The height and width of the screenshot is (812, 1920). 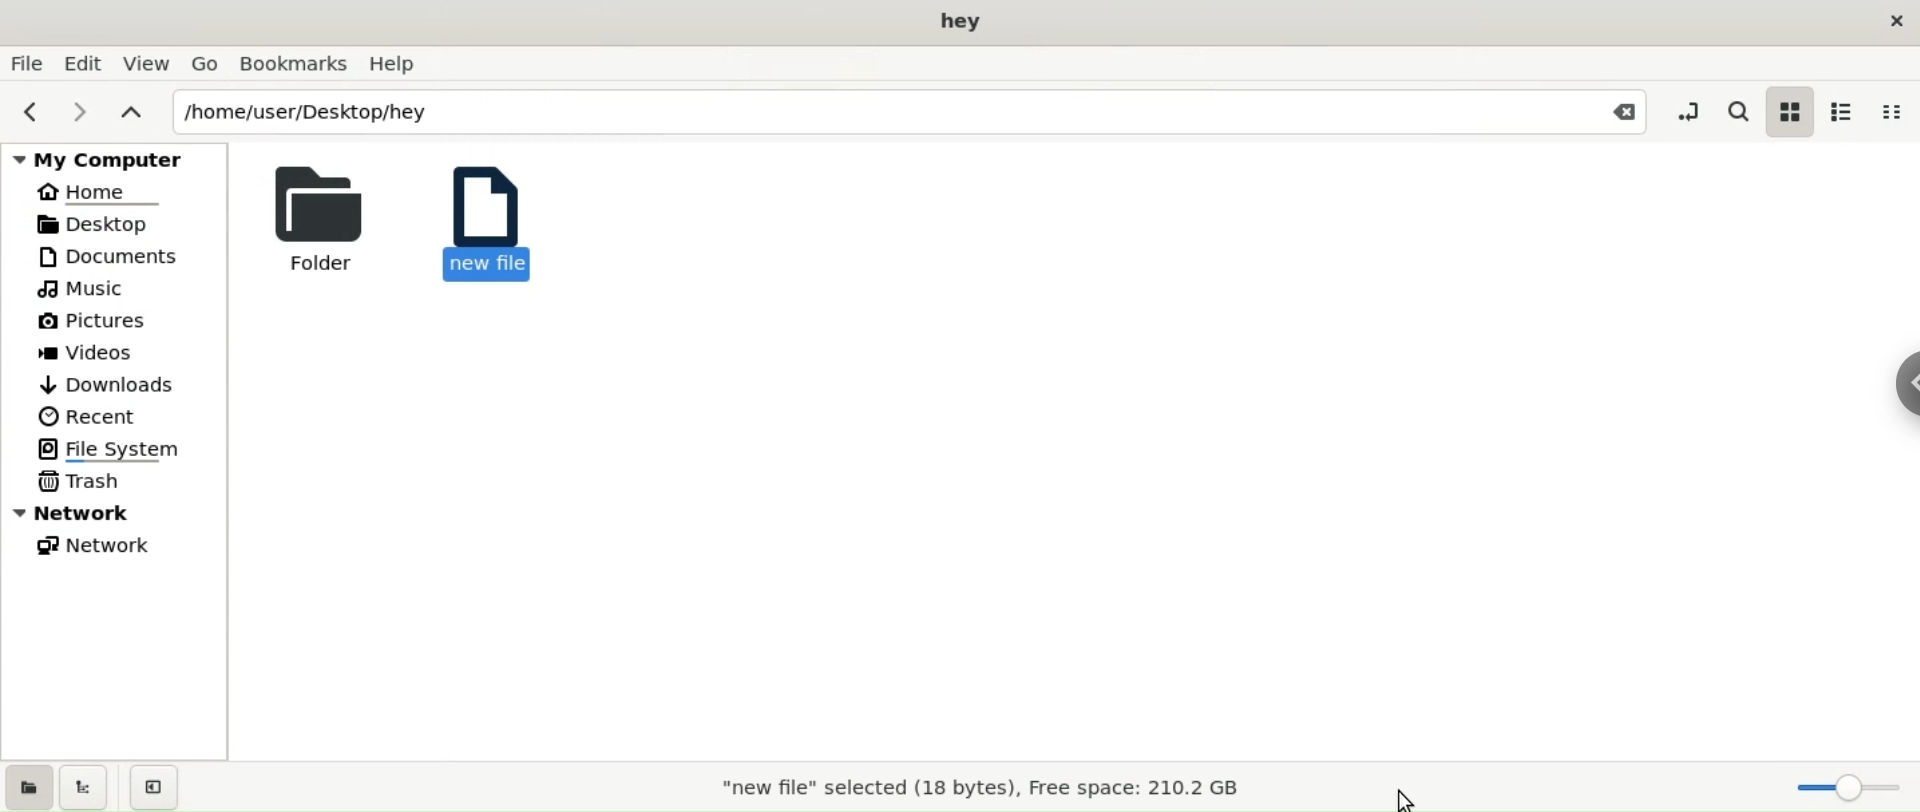 What do you see at coordinates (313, 217) in the screenshot?
I see `Folder` at bounding box center [313, 217].